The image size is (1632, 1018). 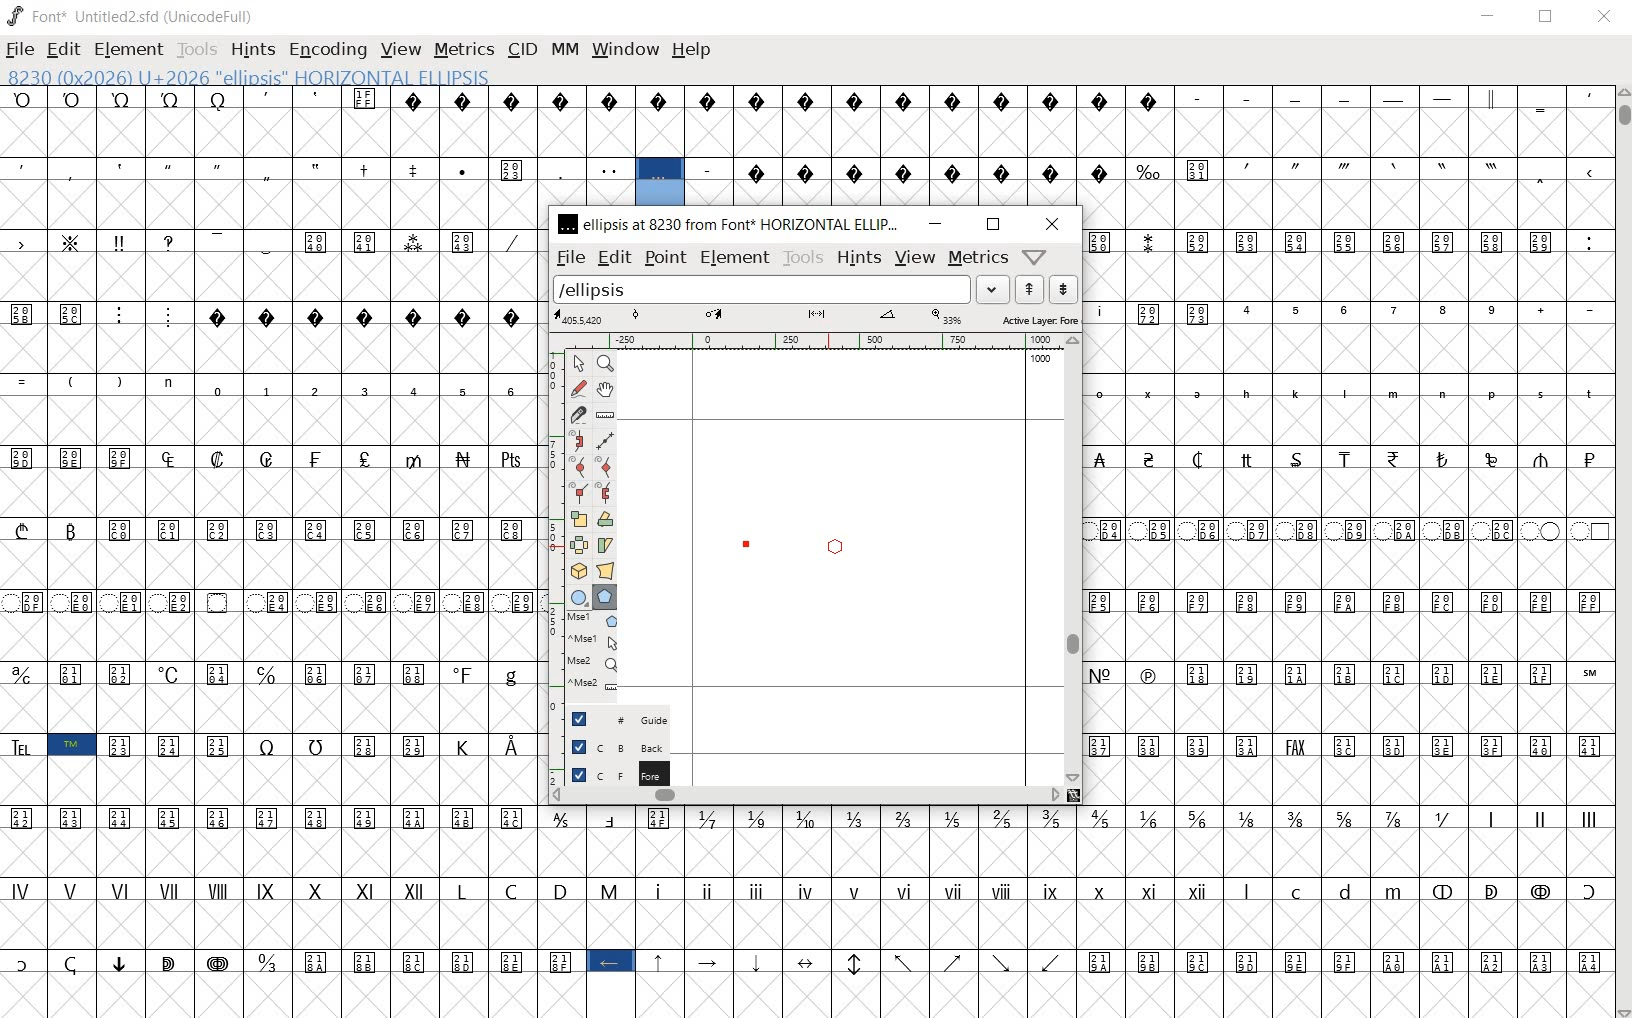 What do you see at coordinates (604, 598) in the screenshot?
I see `polygon or star` at bounding box center [604, 598].